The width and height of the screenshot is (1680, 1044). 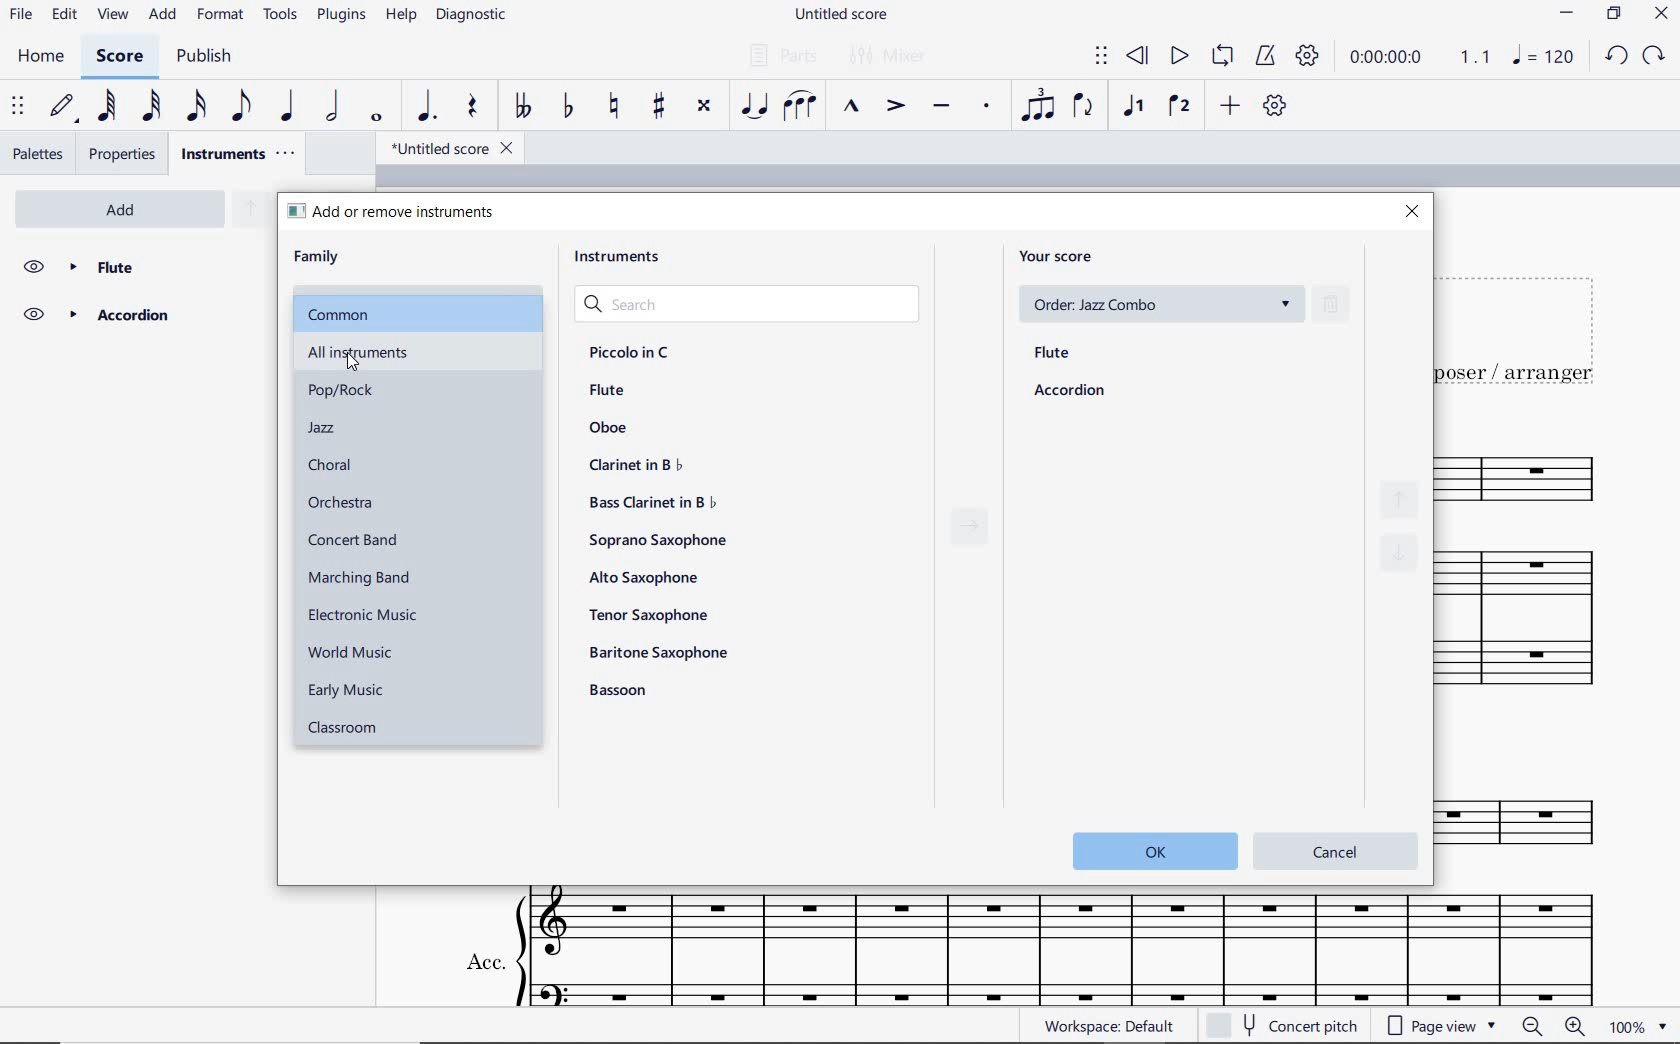 What do you see at coordinates (325, 428) in the screenshot?
I see `Jazz` at bounding box center [325, 428].